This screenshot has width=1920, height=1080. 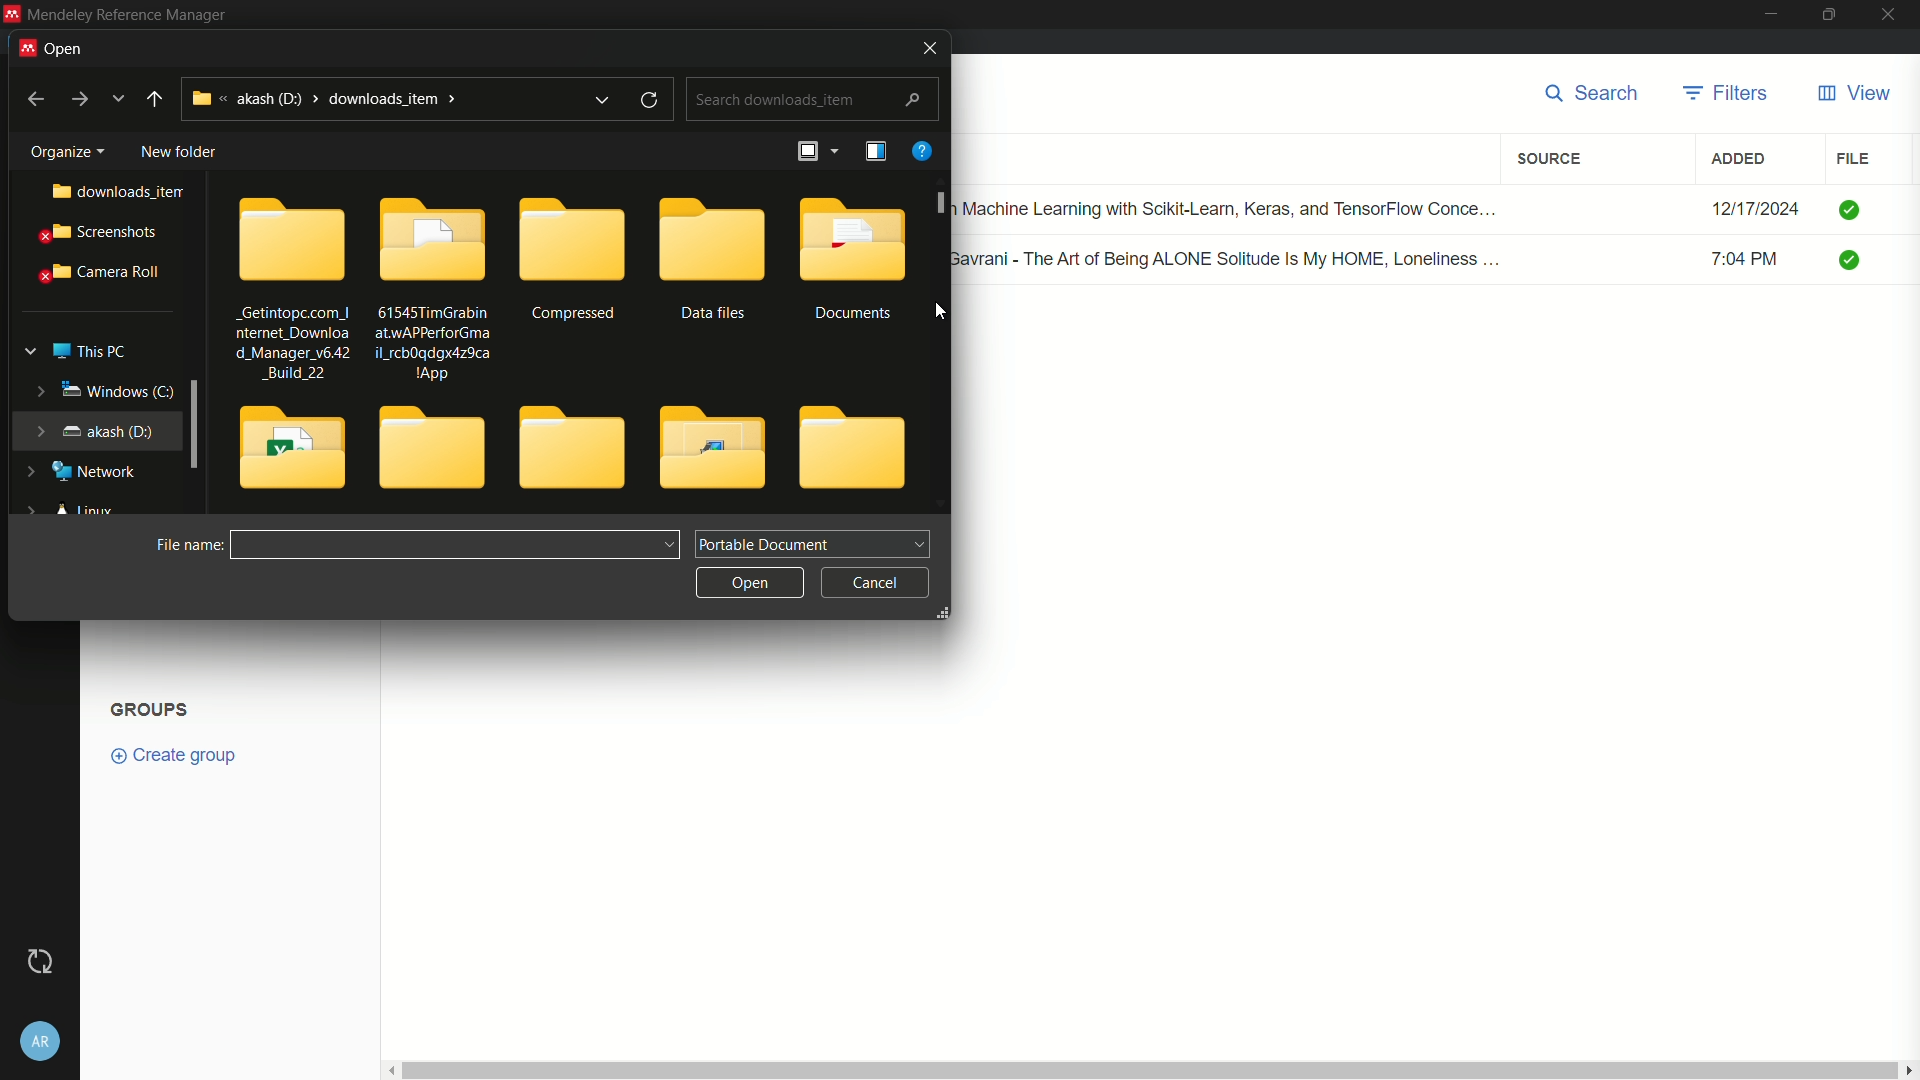 What do you see at coordinates (188, 545) in the screenshot?
I see `file name: ` at bounding box center [188, 545].